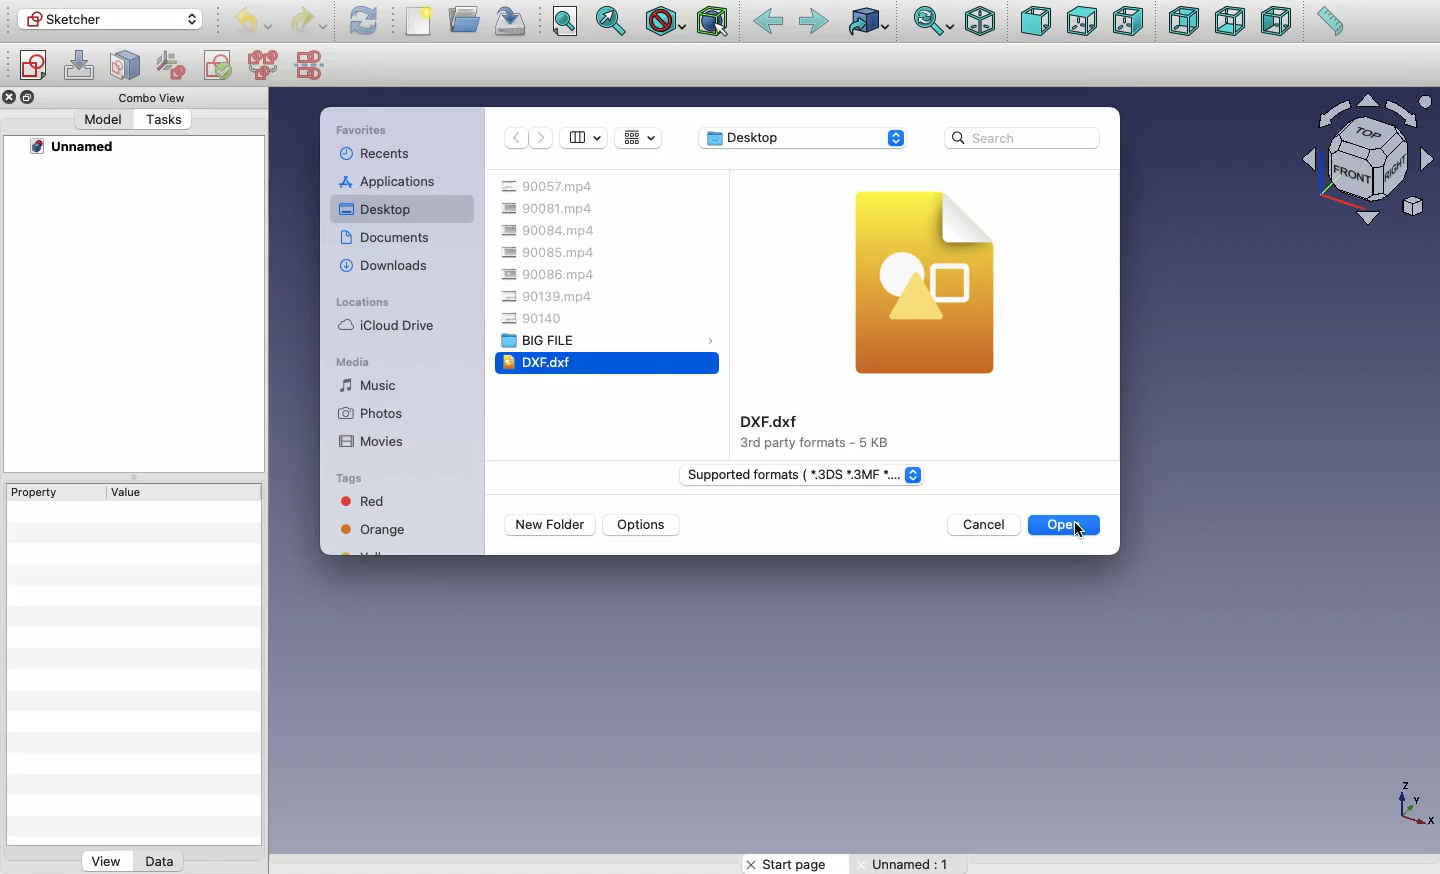  What do you see at coordinates (640, 138) in the screenshot?
I see `Grid` at bounding box center [640, 138].